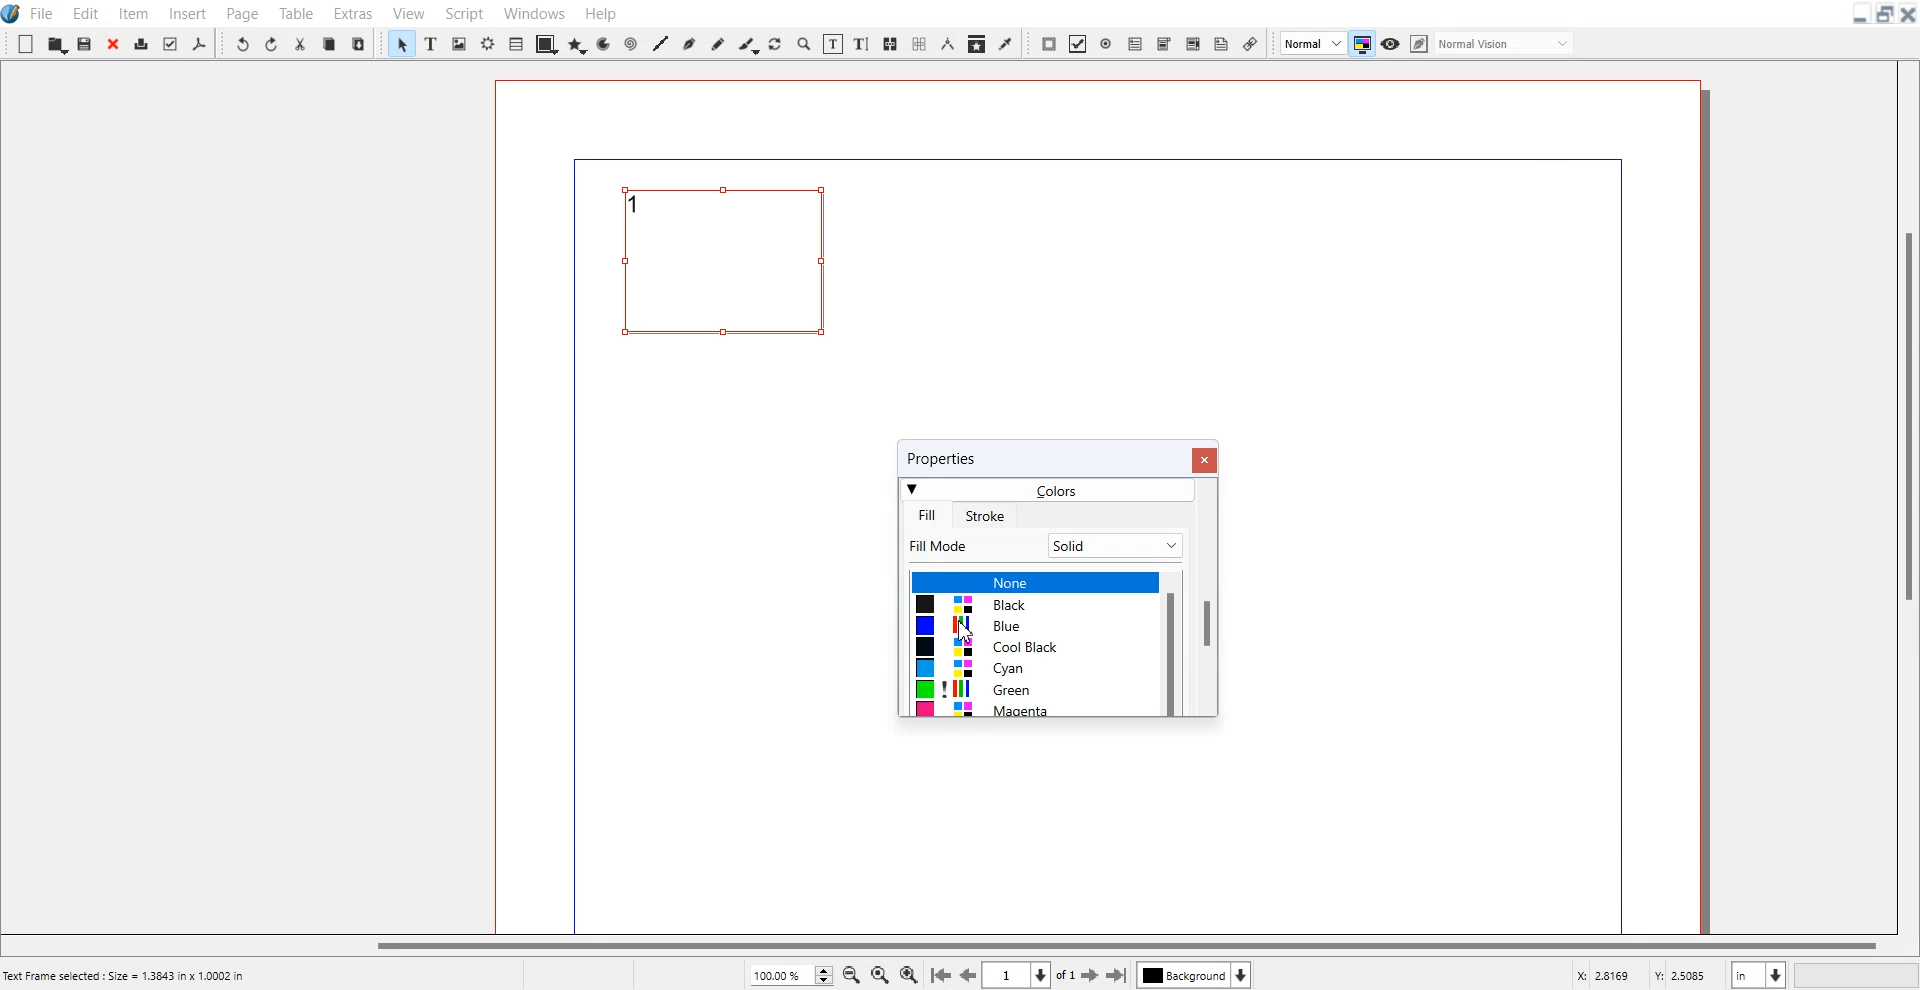  I want to click on Image frame, so click(458, 43).